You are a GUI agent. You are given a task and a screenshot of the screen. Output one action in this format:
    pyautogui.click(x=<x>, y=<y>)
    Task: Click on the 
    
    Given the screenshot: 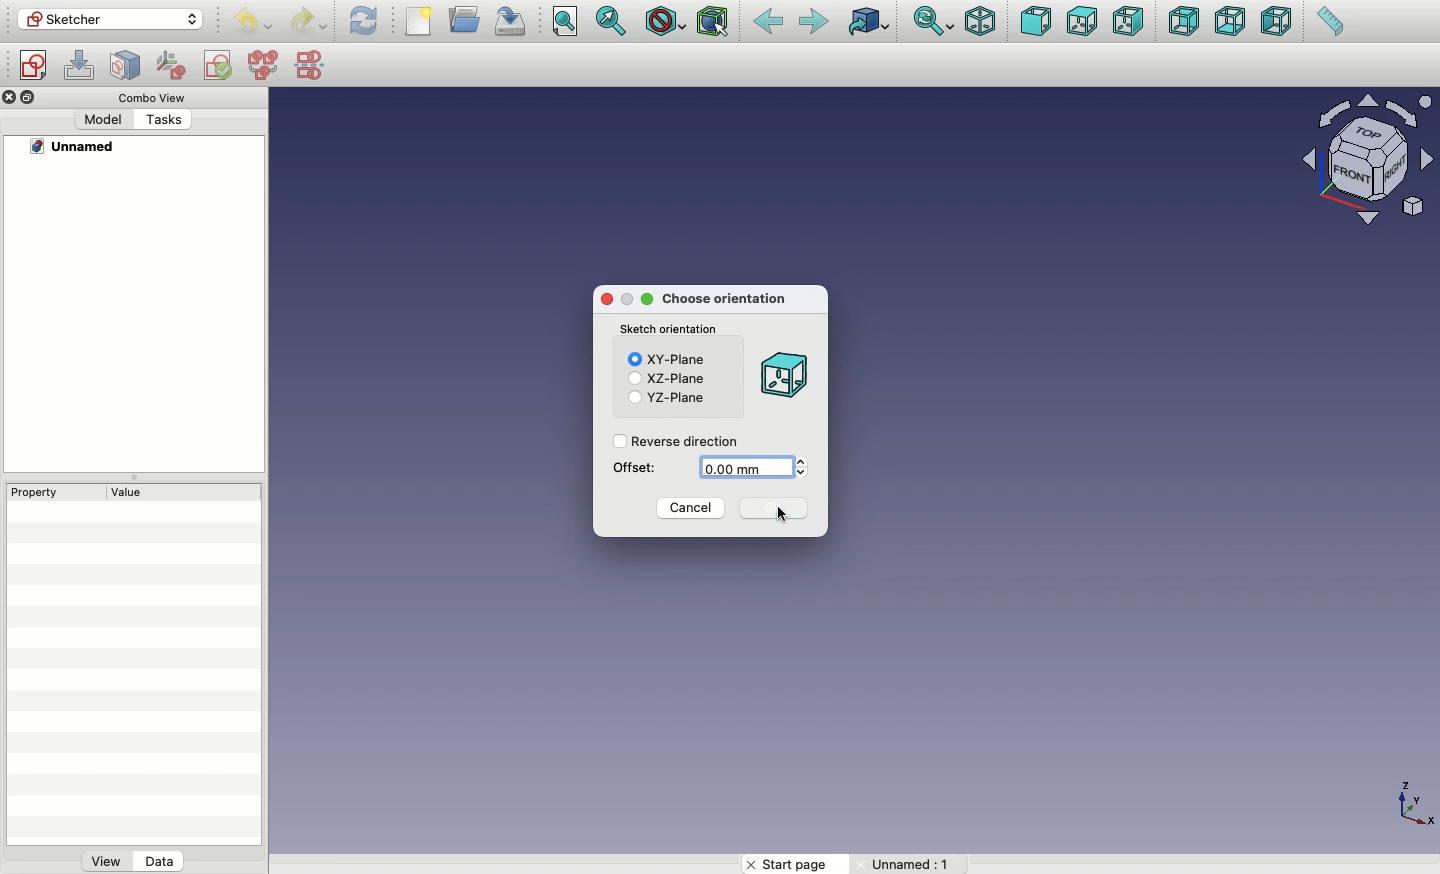 What is the action you would take?
    pyautogui.click(x=102, y=119)
    